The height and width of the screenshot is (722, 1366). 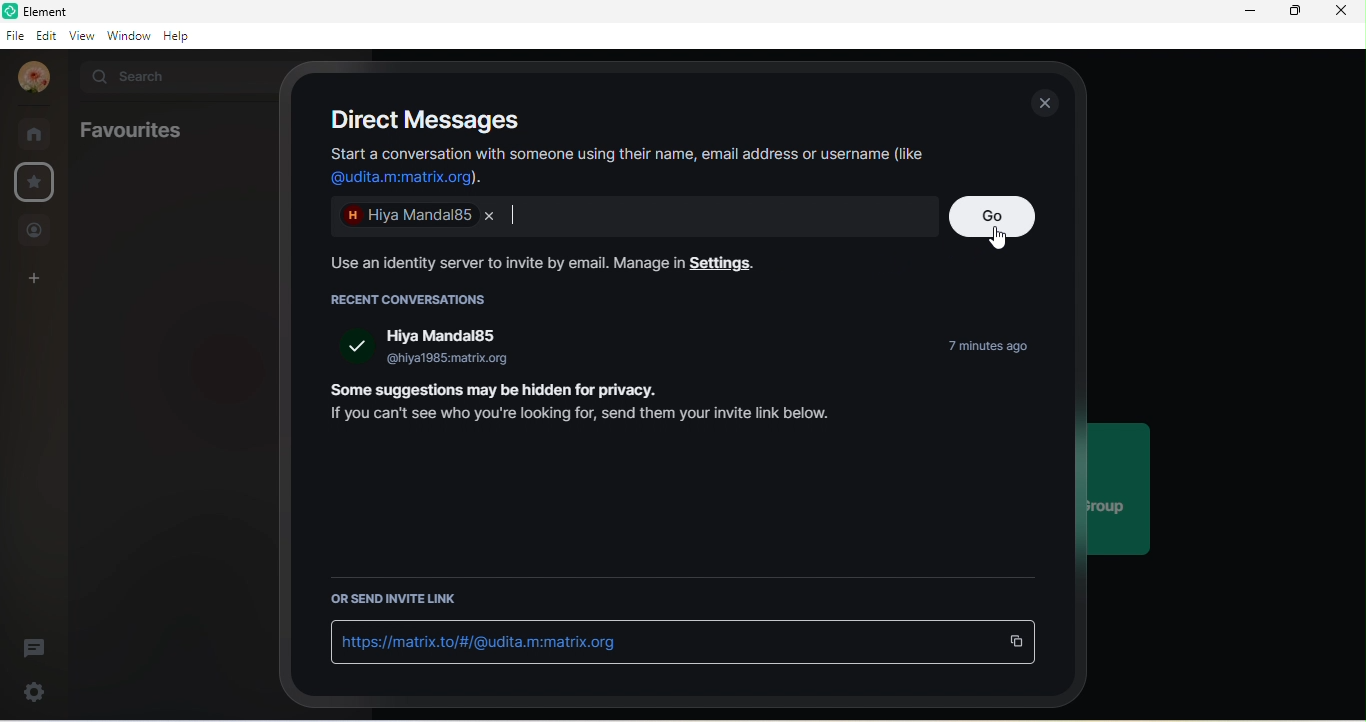 What do you see at coordinates (974, 347) in the screenshot?
I see `7 min ago` at bounding box center [974, 347].